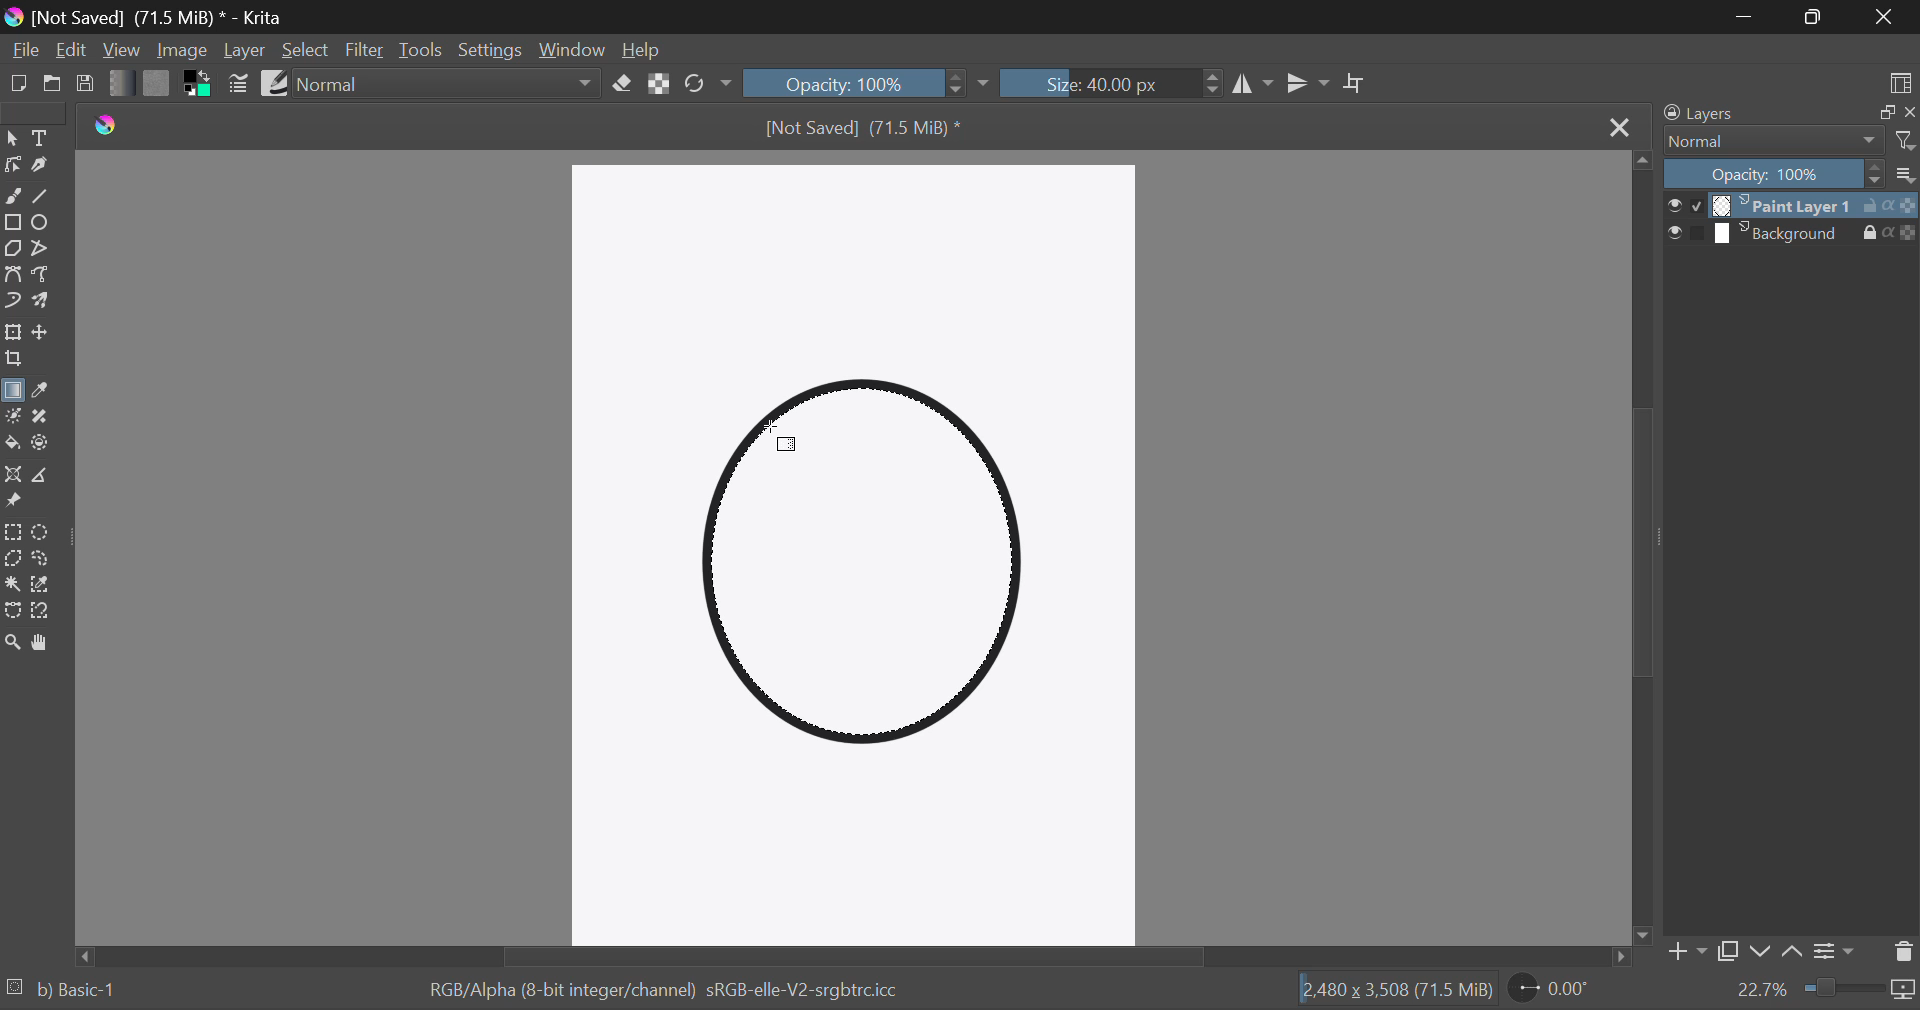  I want to click on Freehand Selection, so click(46, 557).